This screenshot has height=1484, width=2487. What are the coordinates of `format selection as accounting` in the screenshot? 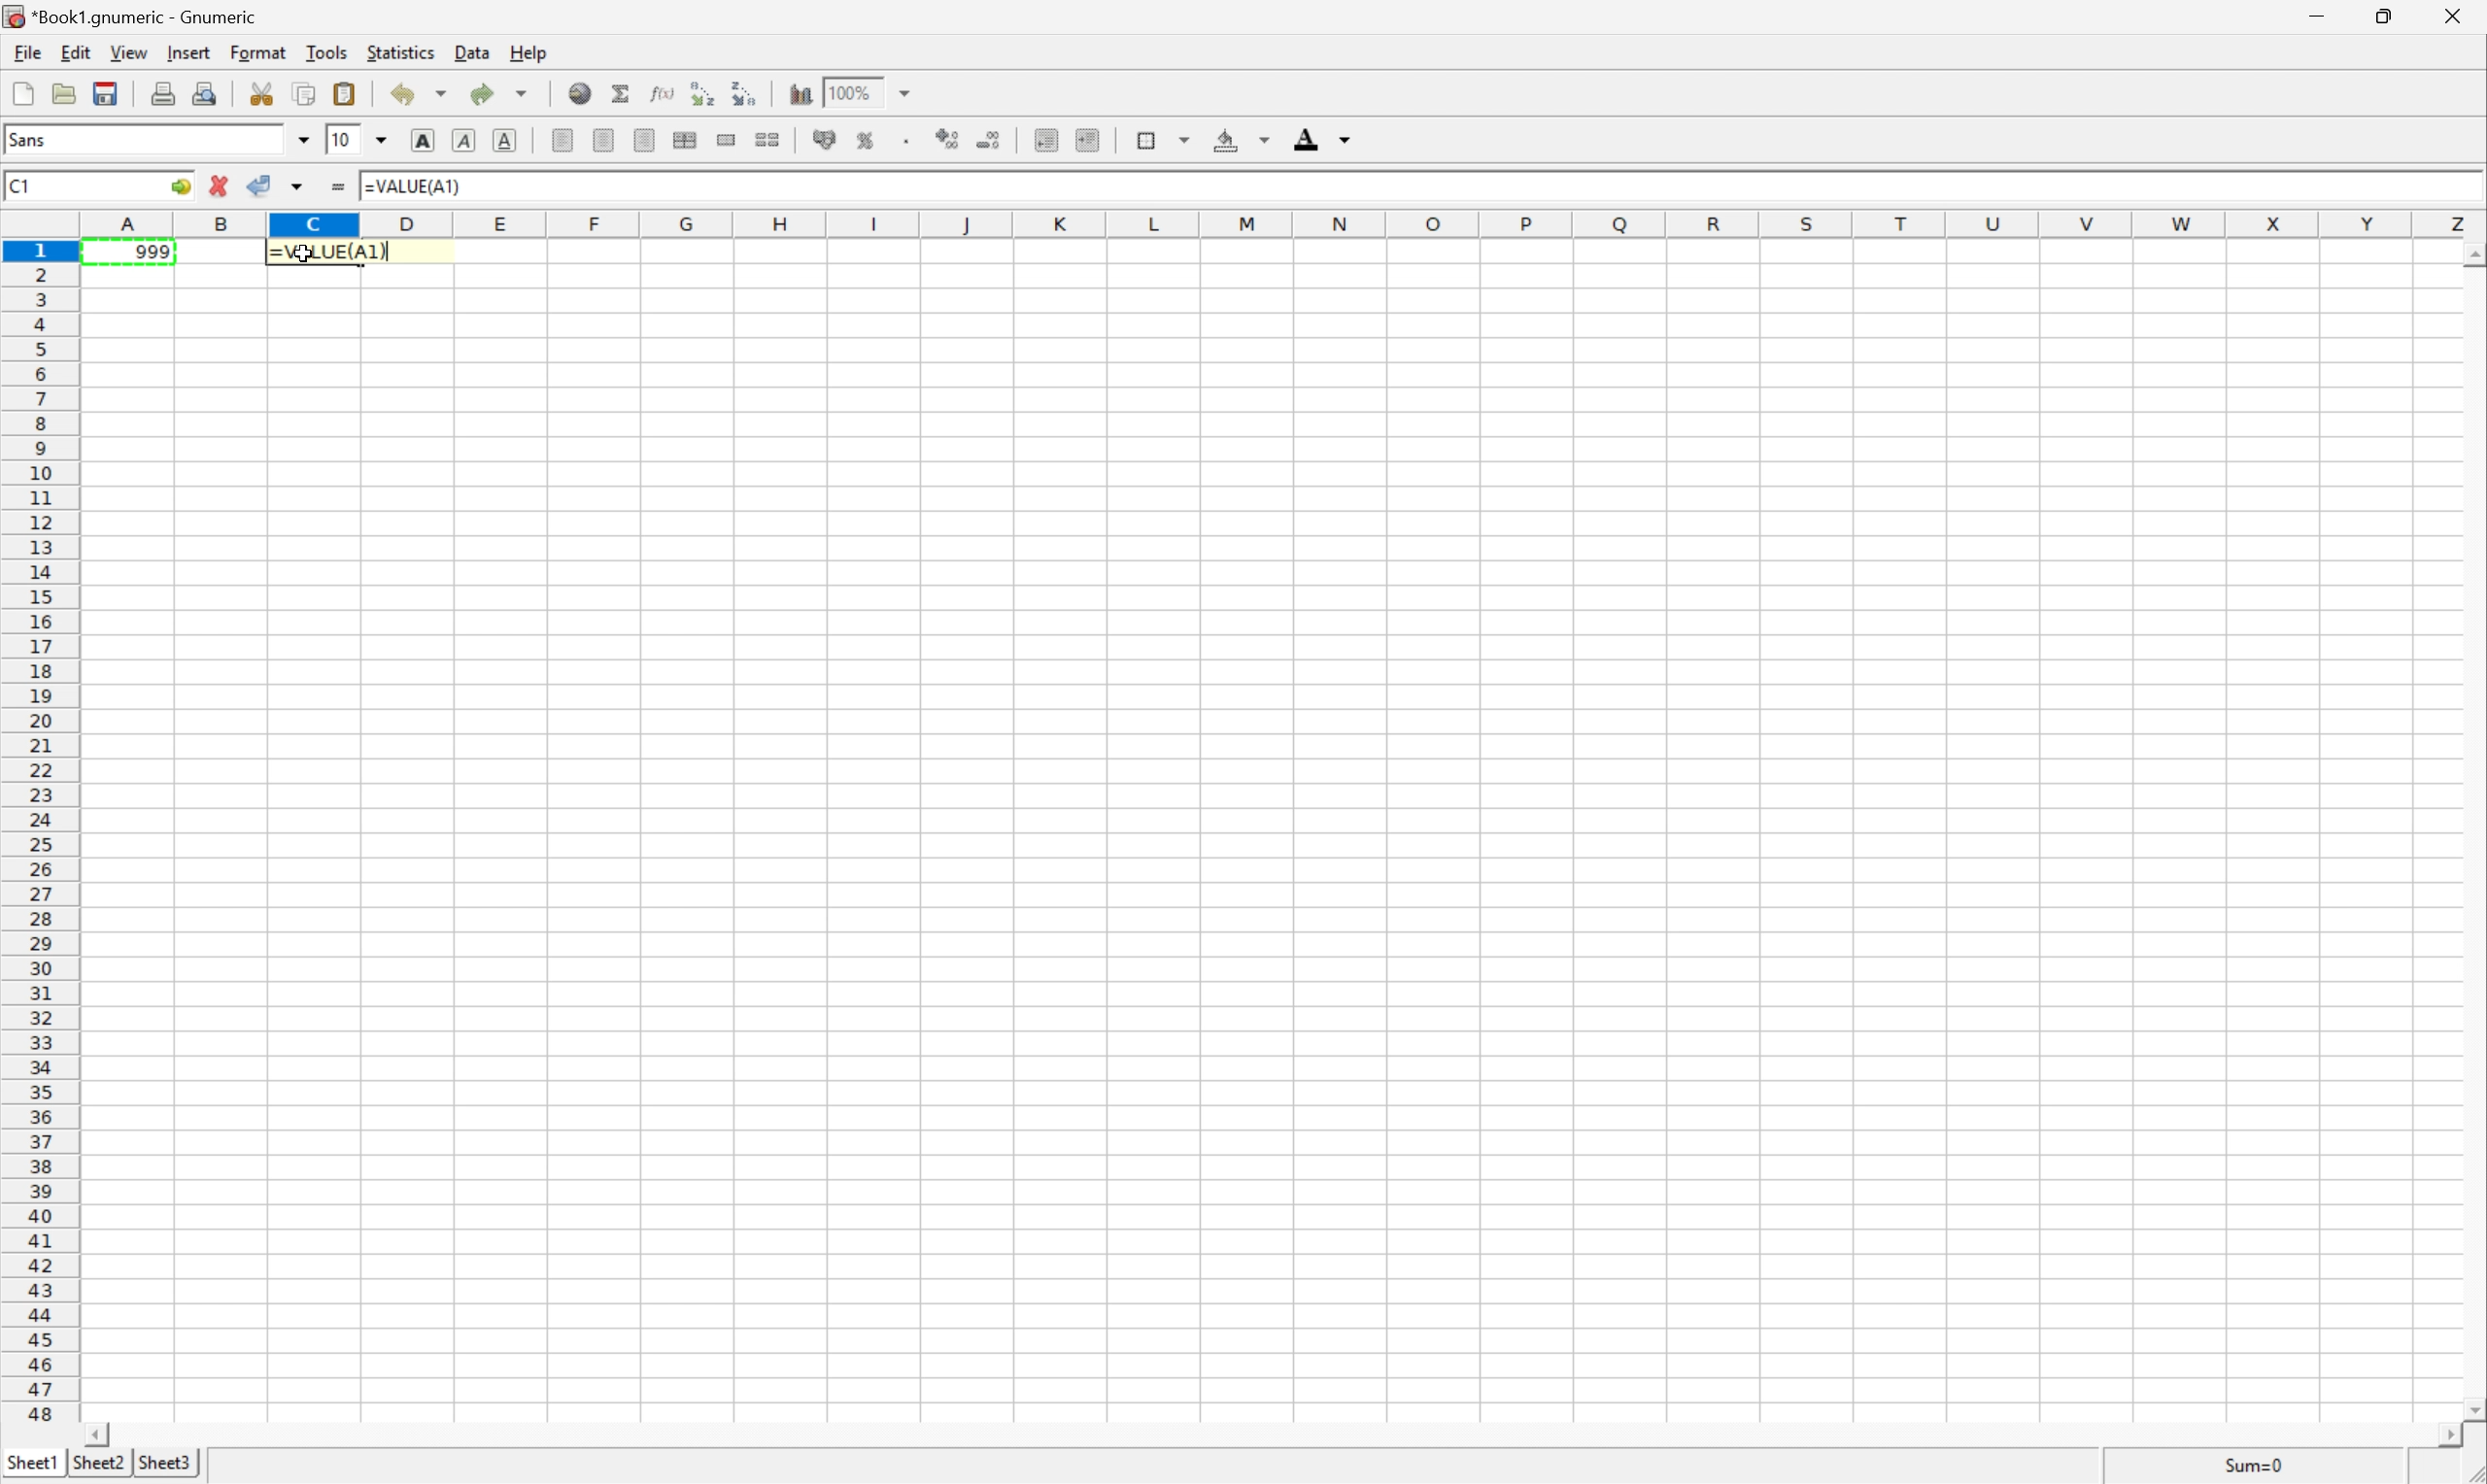 It's located at (827, 142).